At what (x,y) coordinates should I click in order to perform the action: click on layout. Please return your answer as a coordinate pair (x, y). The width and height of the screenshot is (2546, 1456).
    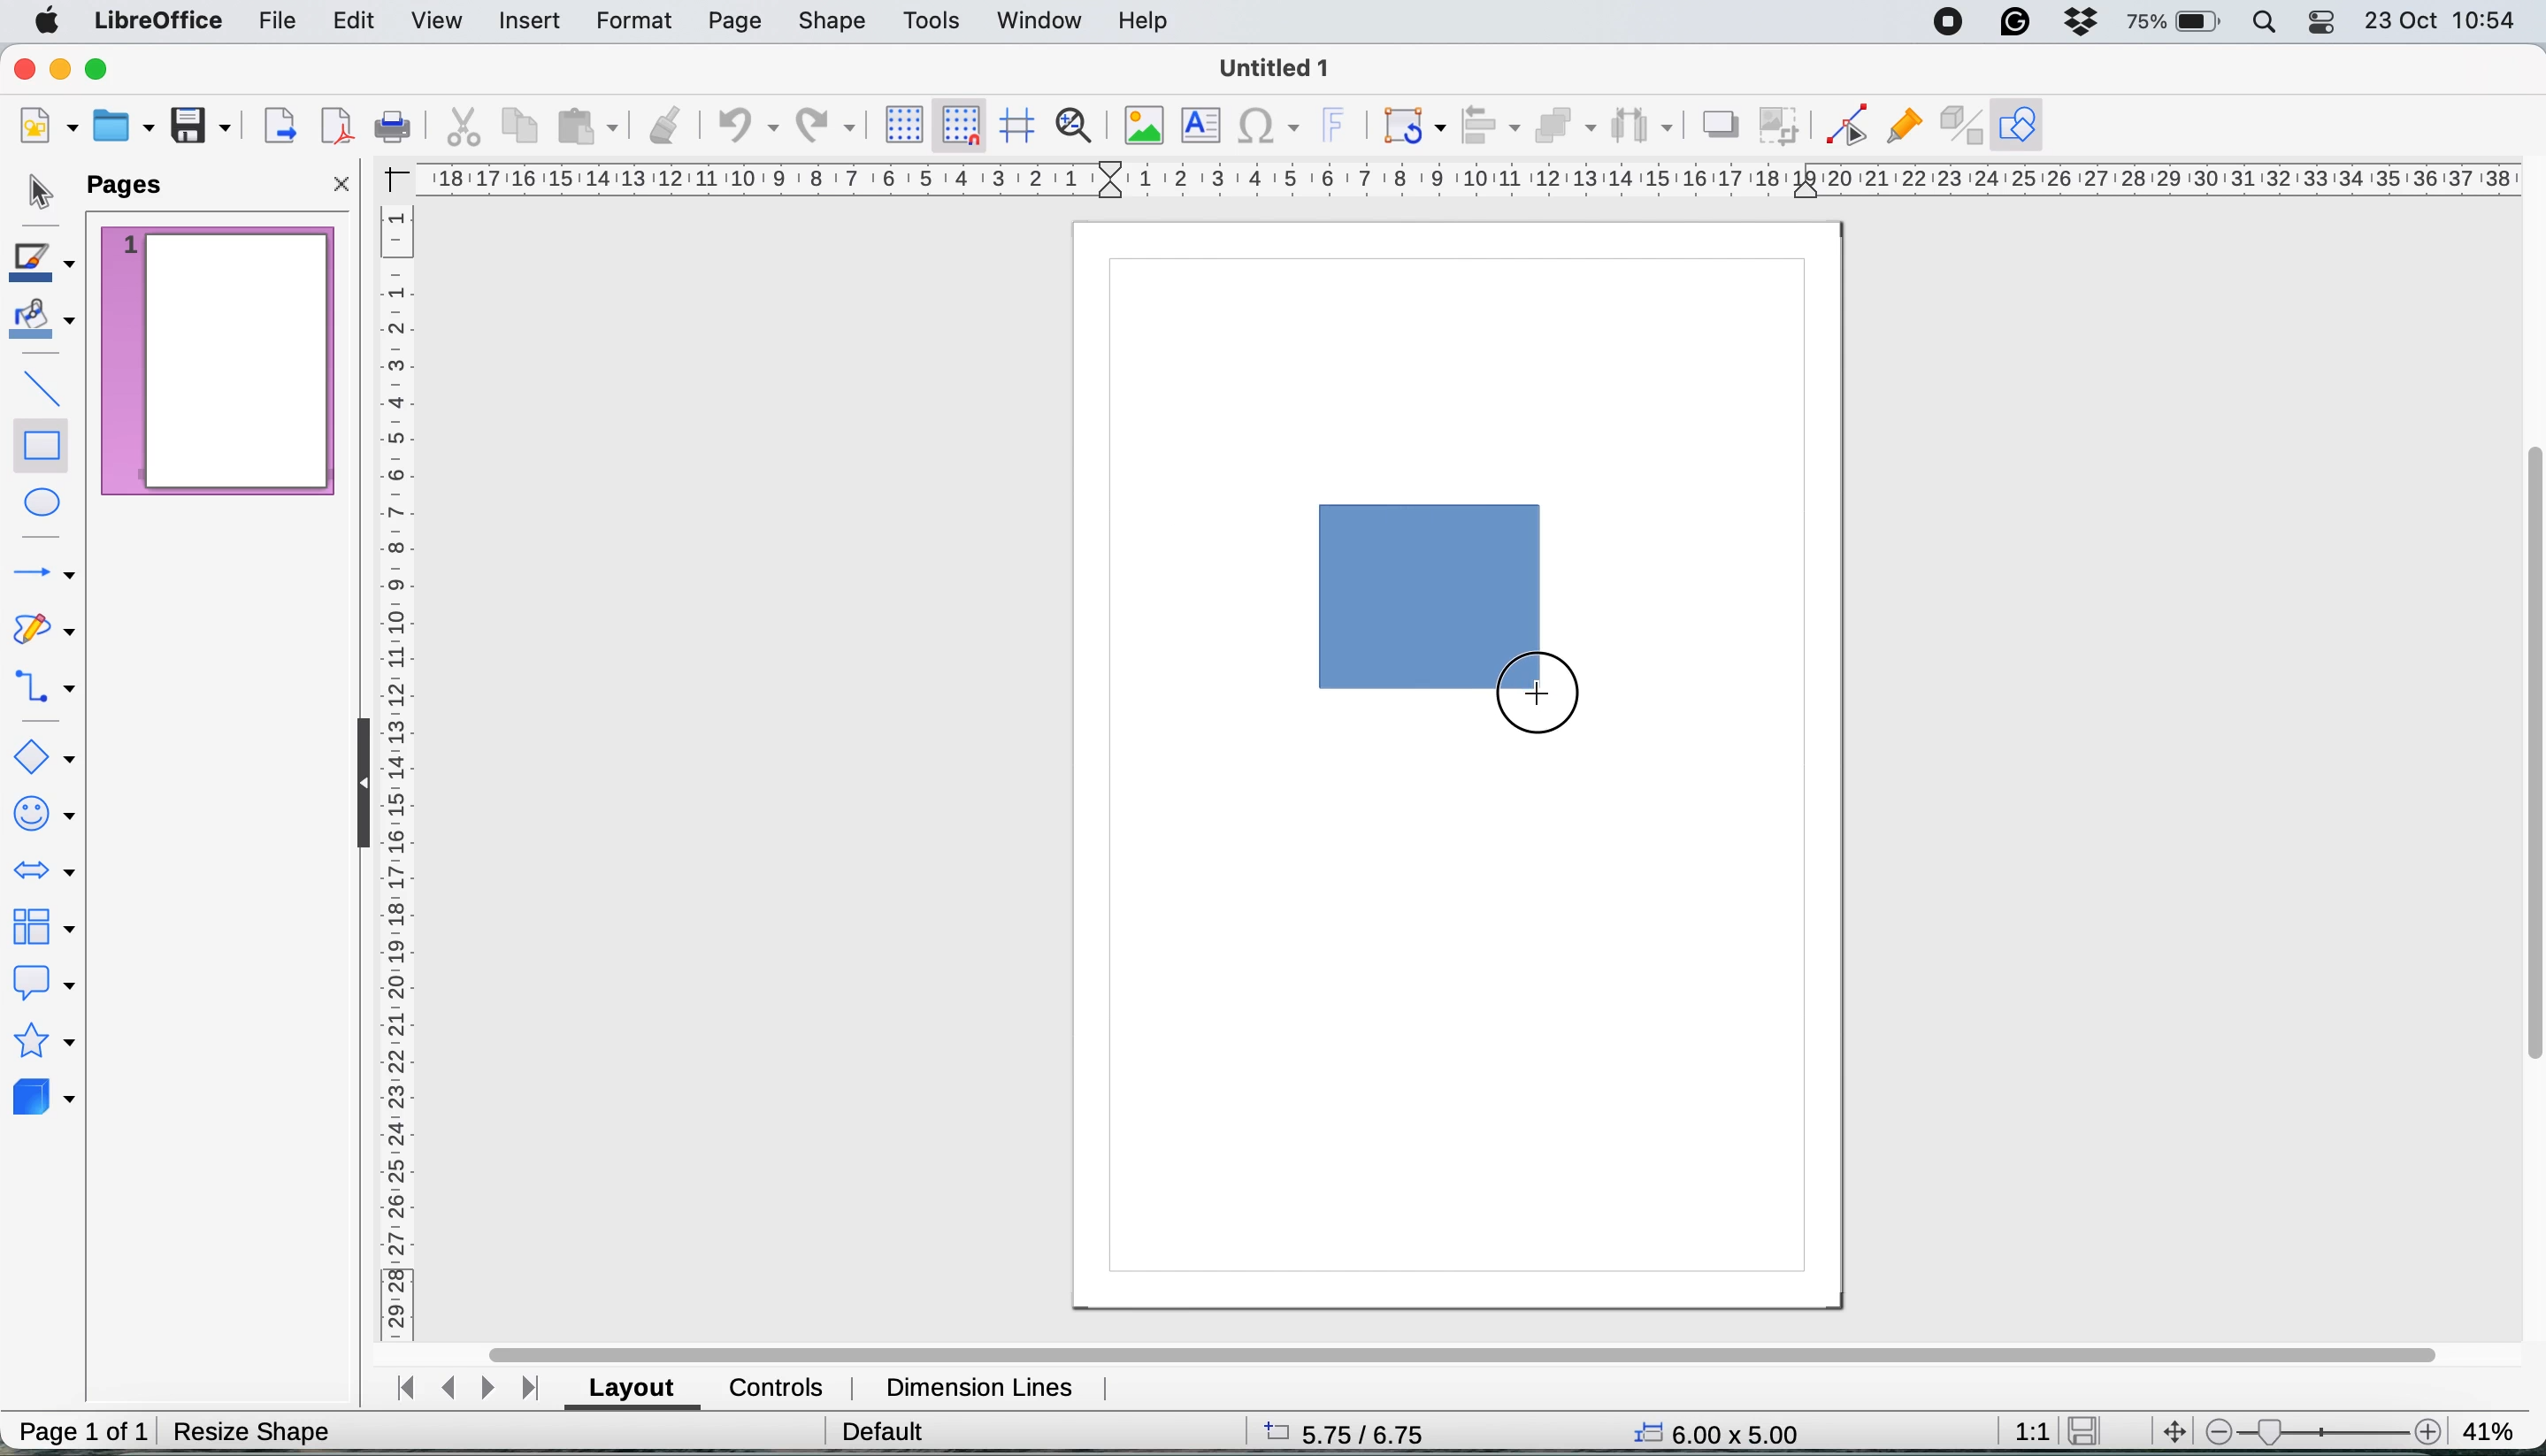
    Looking at the image, I should click on (634, 1388).